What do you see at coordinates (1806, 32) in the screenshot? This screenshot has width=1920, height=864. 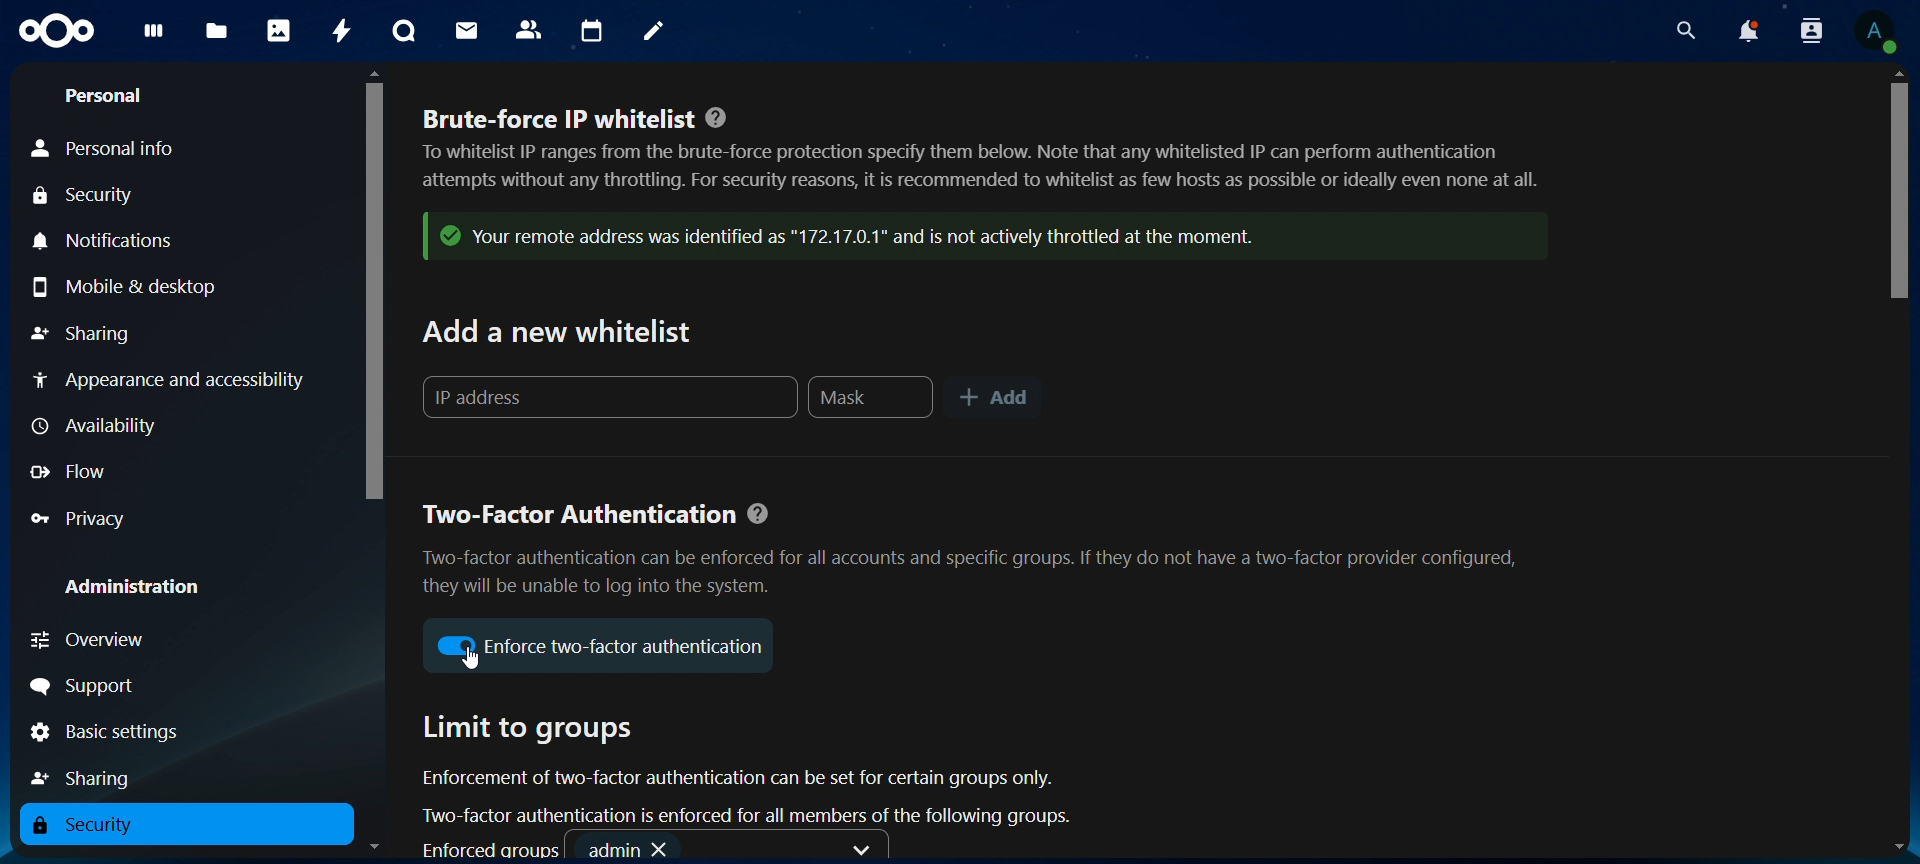 I see `search contacts` at bounding box center [1806, 32].